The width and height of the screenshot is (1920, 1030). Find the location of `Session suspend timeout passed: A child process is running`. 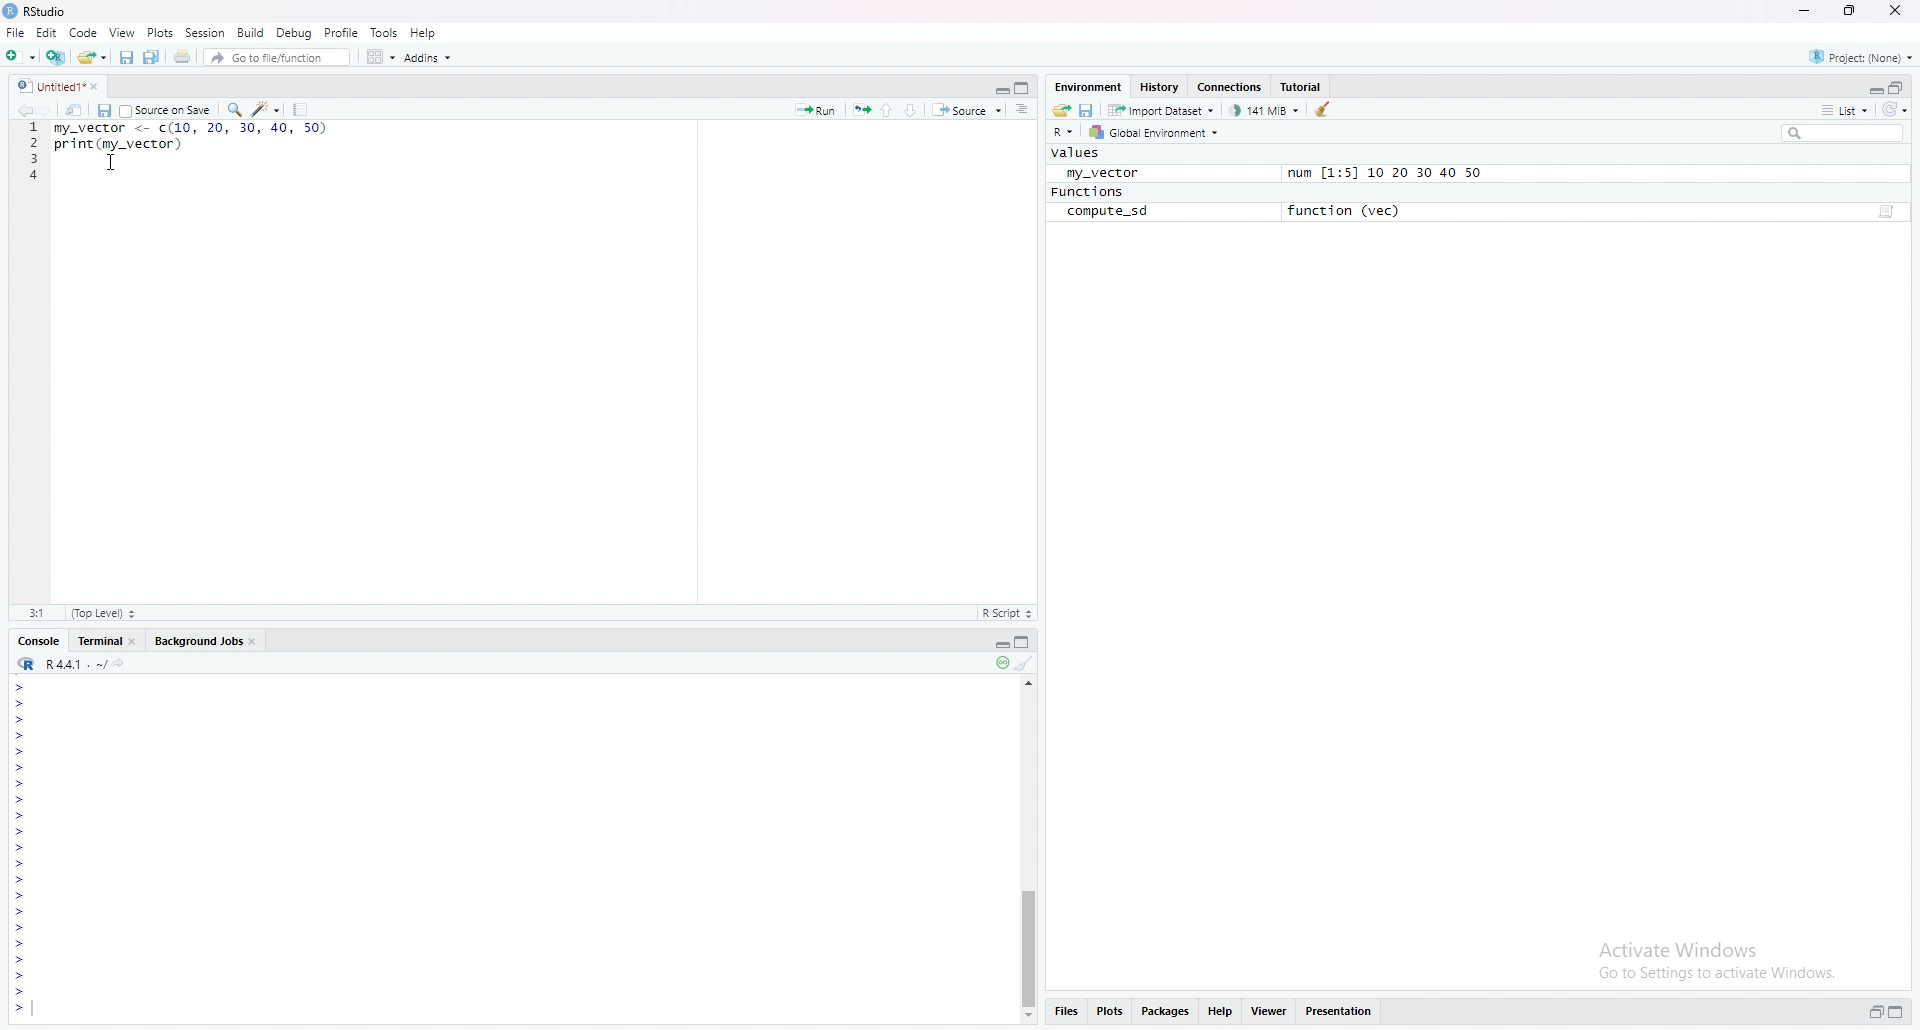

Session suspend timeout passed: A child process is running is located at coordinates (1000, 664).